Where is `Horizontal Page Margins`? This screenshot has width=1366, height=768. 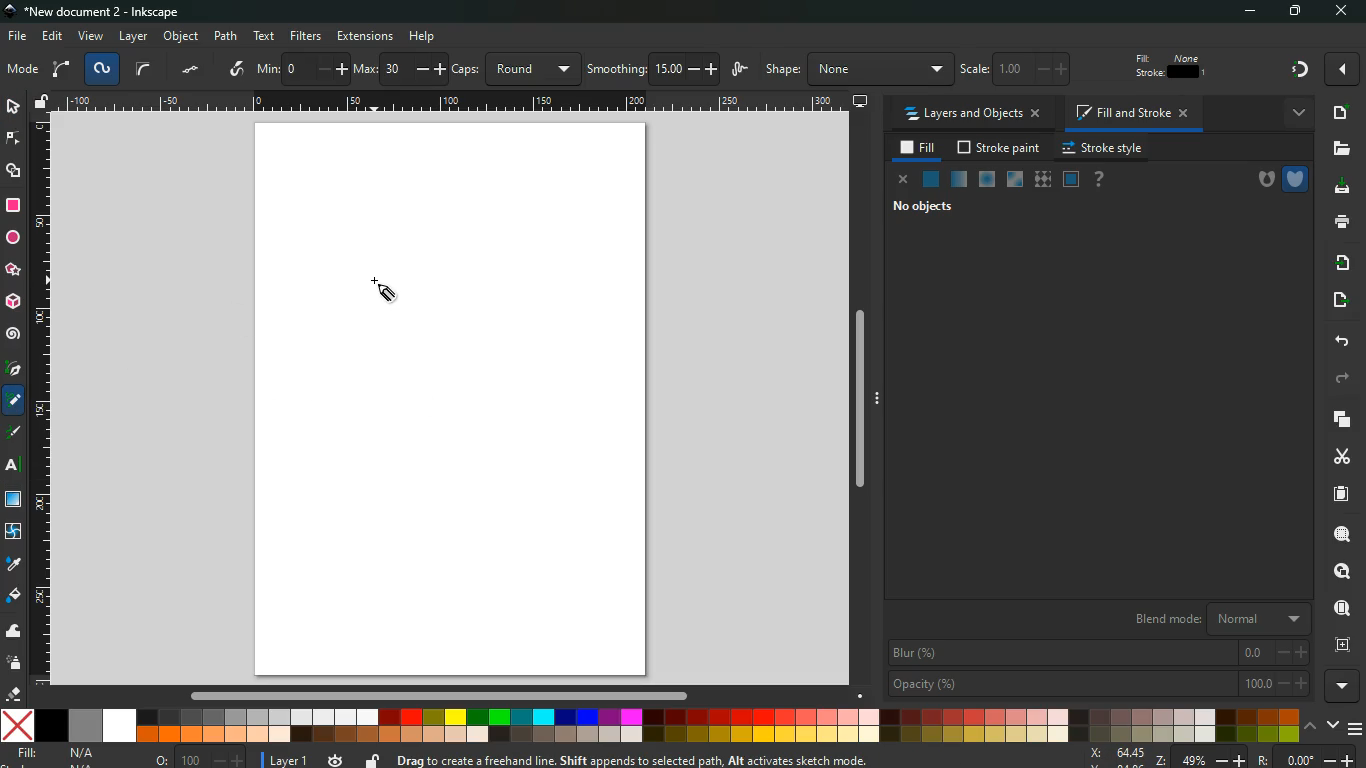
Horizontal Page Margins is located at coordinates (41, 402).